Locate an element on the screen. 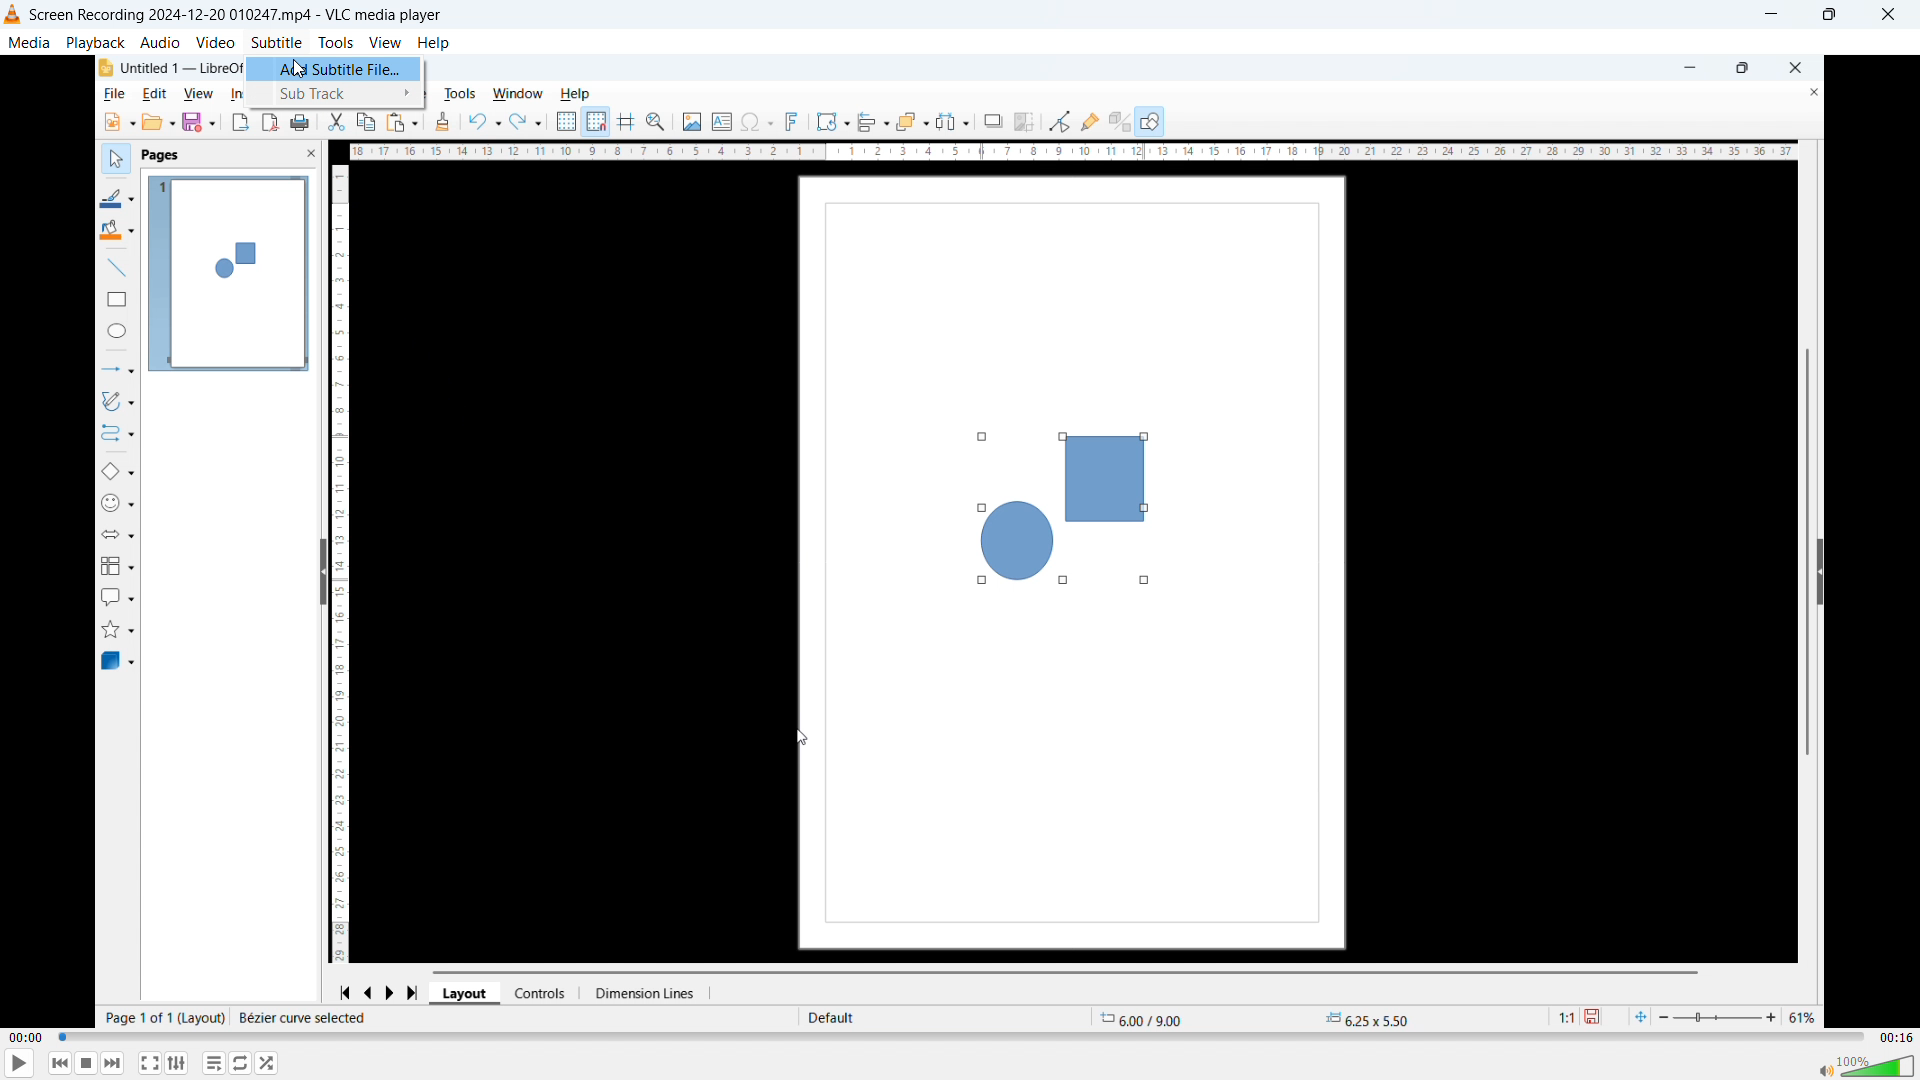 The width and height of the screenshot is (1920, 1080). Video  is located at coordinates (215, 42).